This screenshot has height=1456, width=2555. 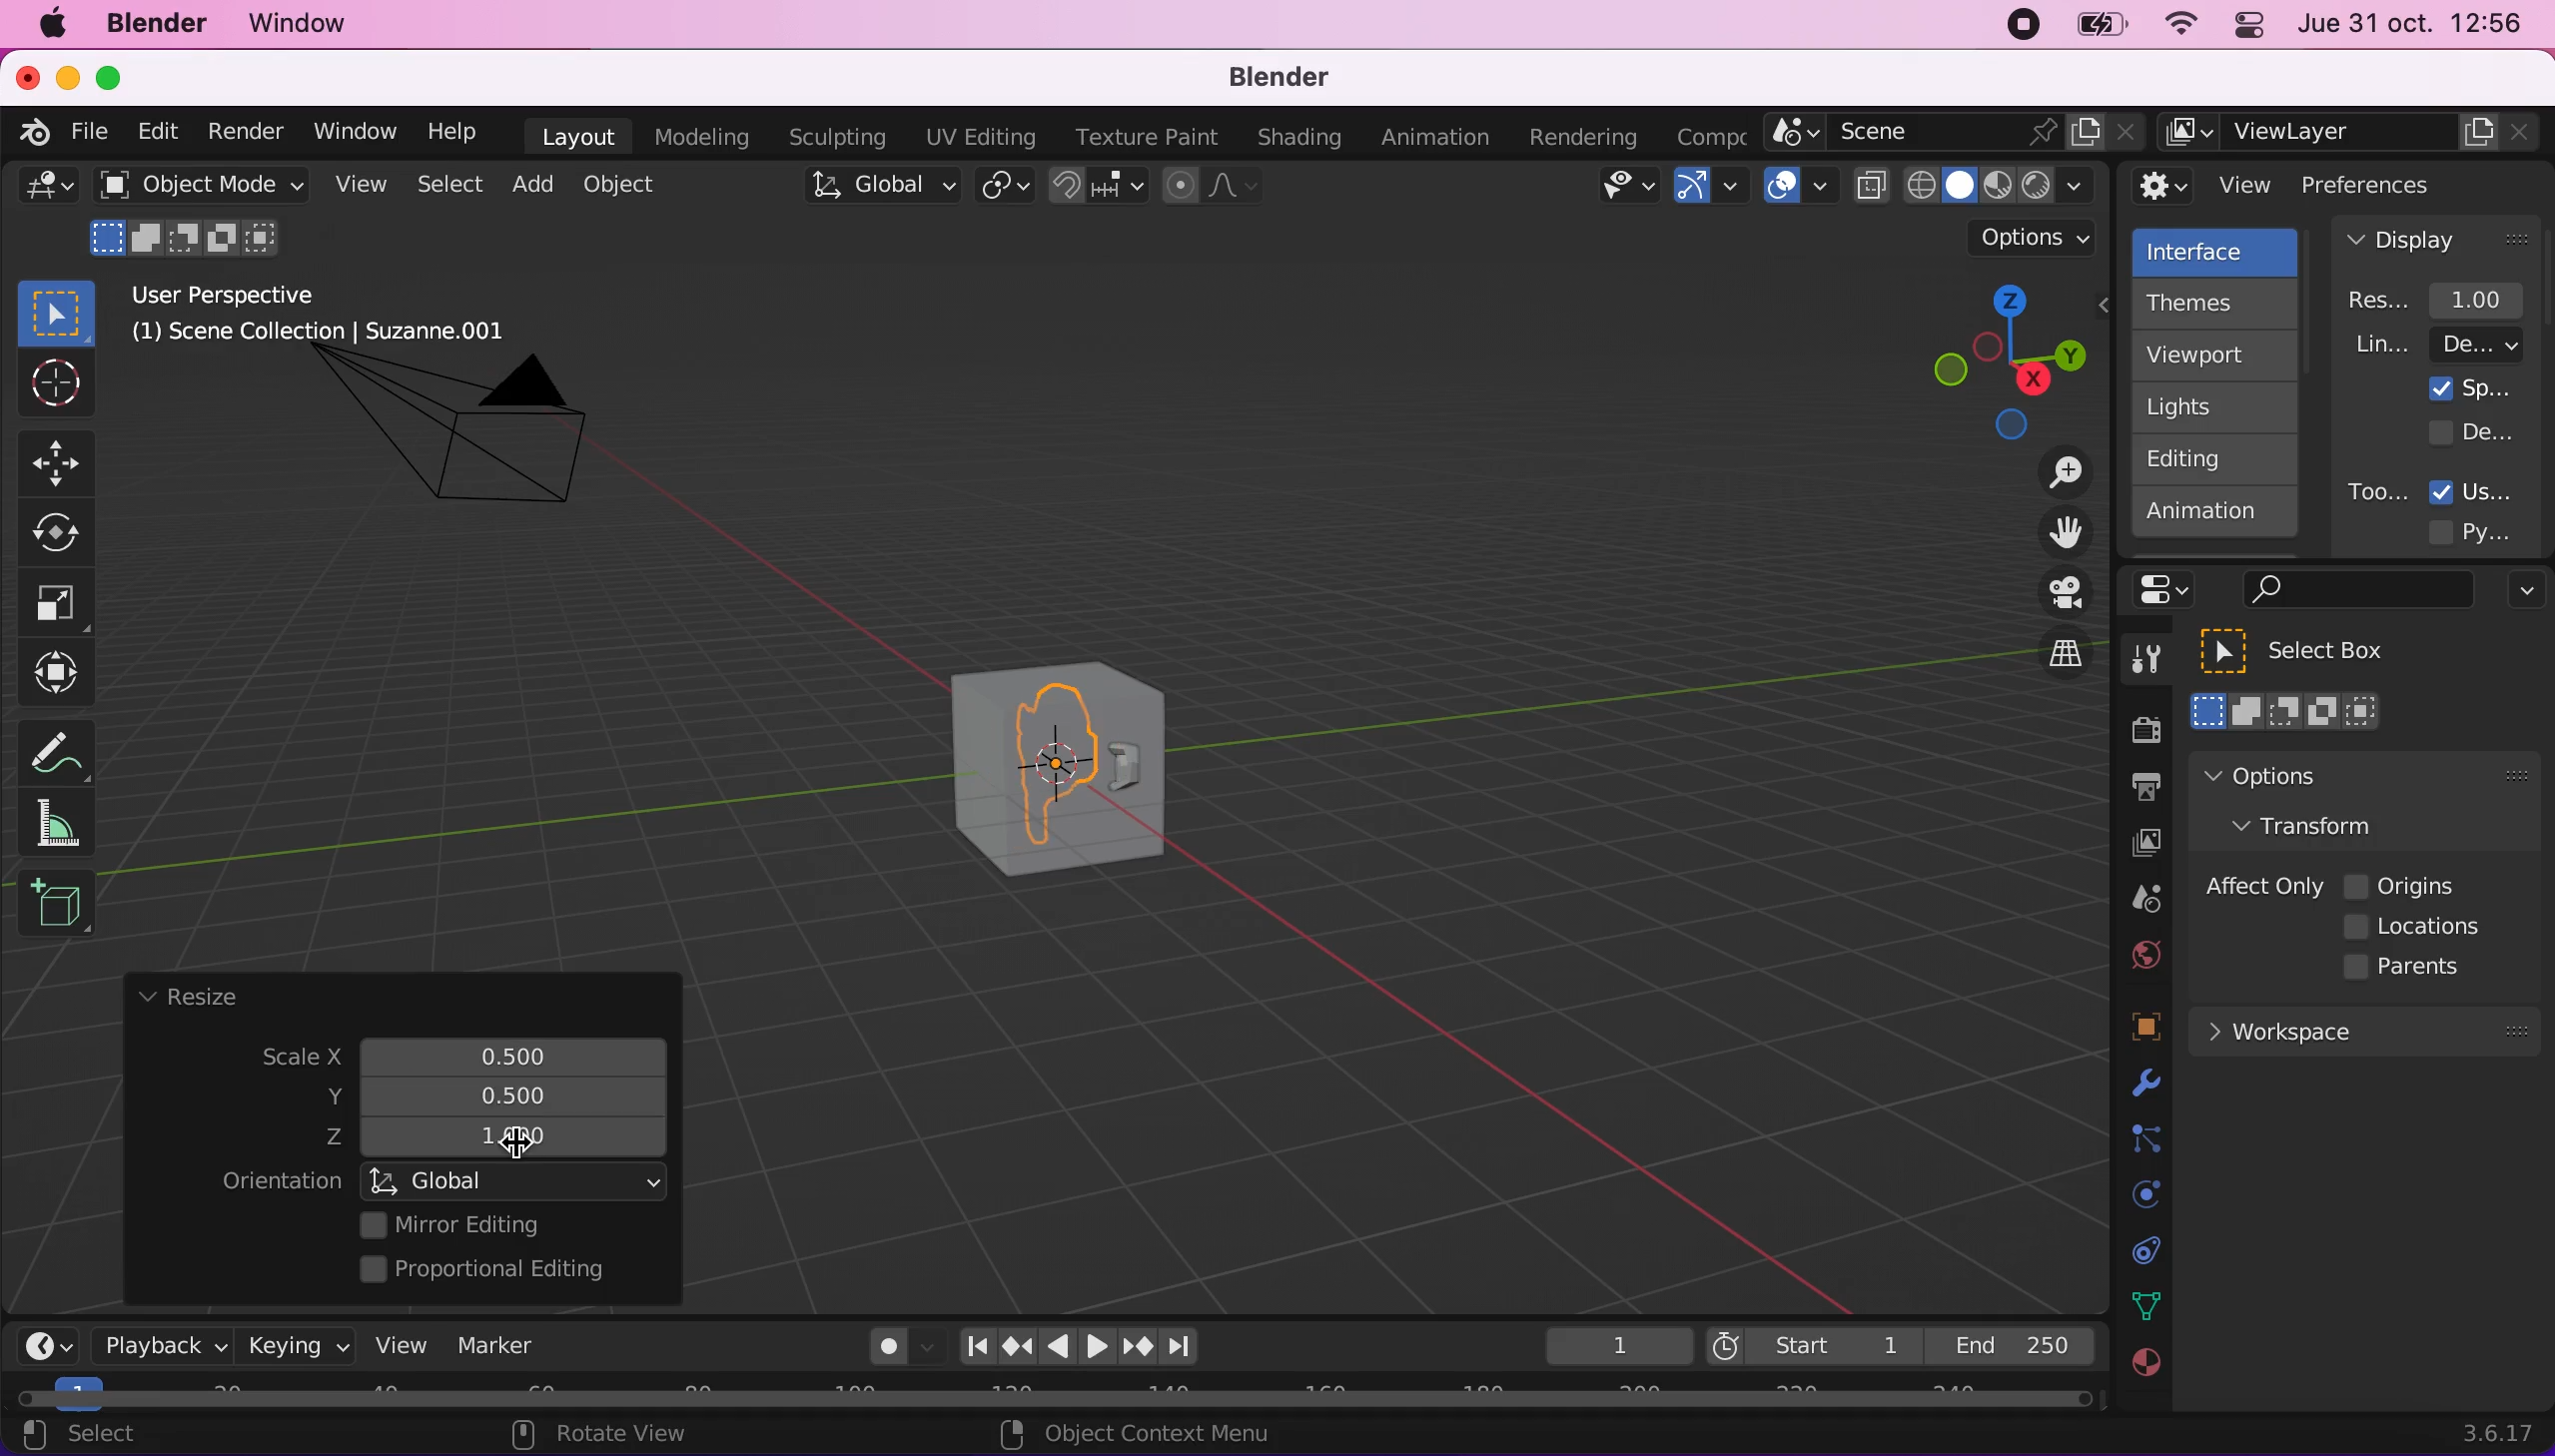 I want to click on line width, so click(x=2437, y=344).